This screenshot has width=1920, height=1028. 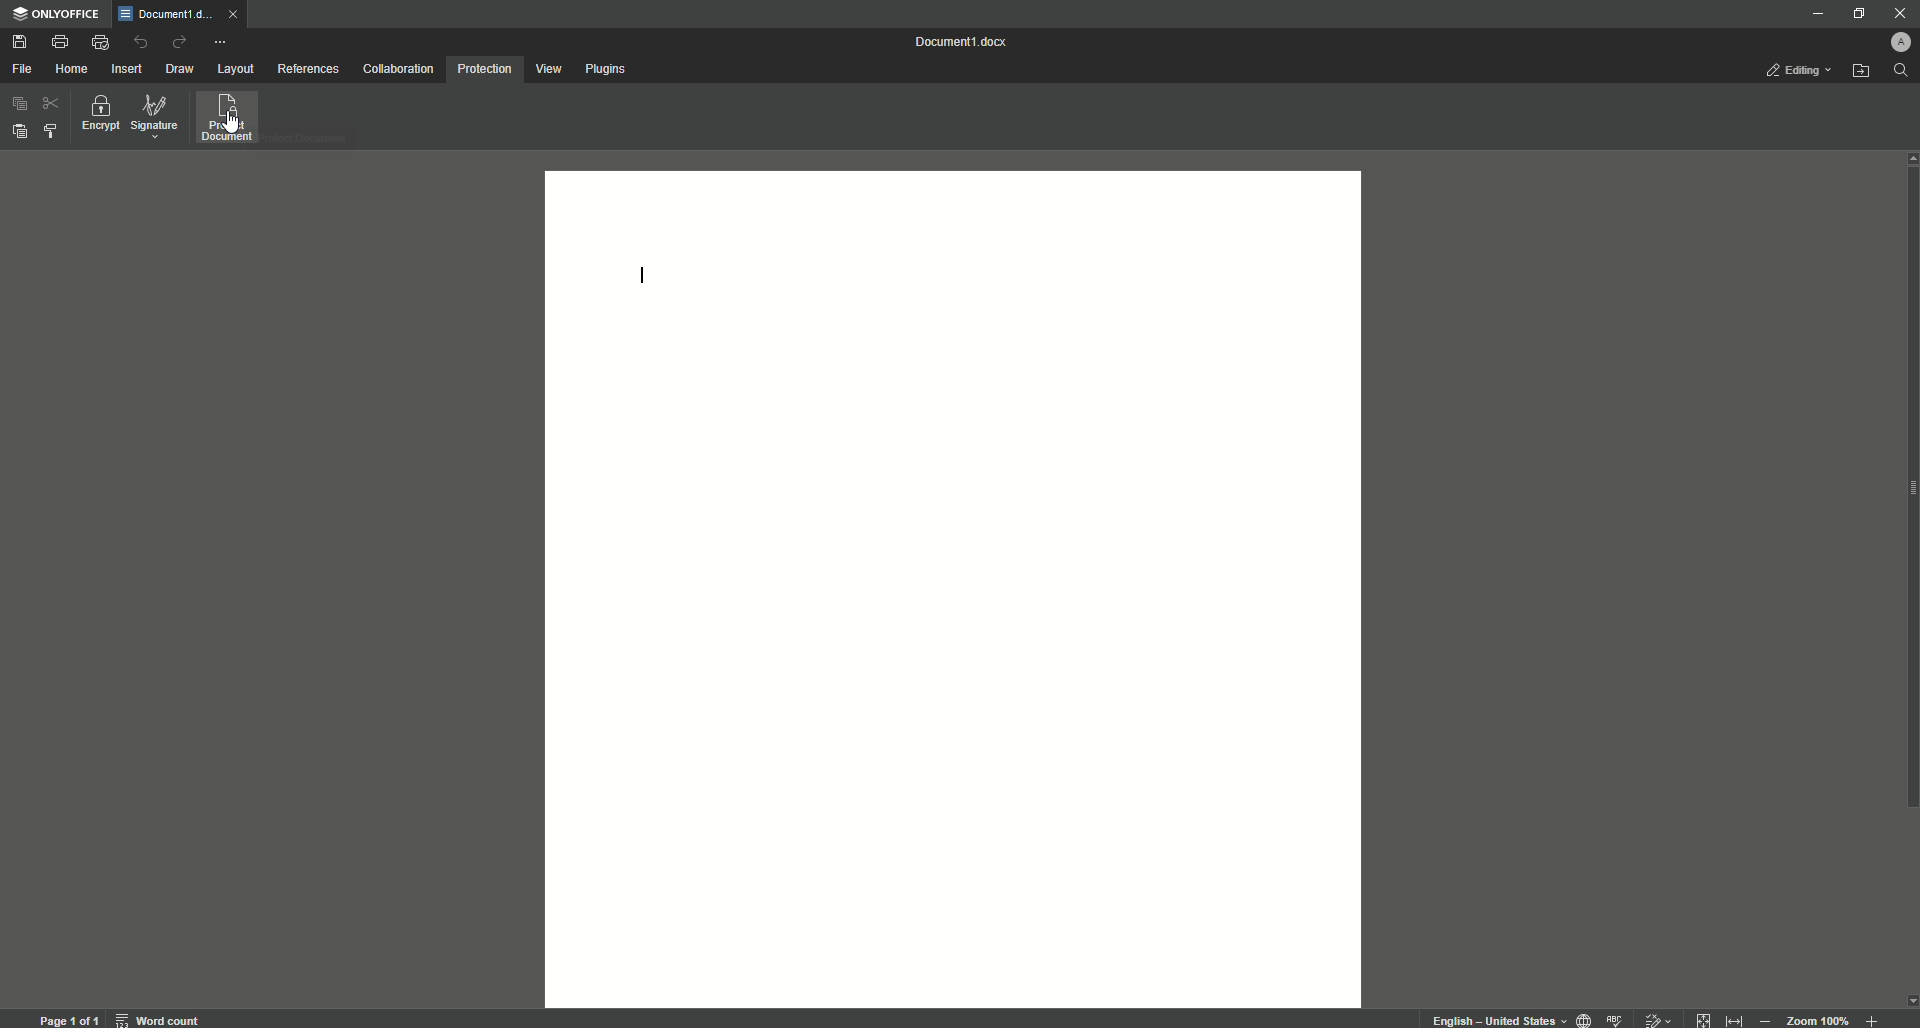 What do you see at coordinates (162, 1016) in the screenshot?
I see `word count` at bounding box center [162, 1016].